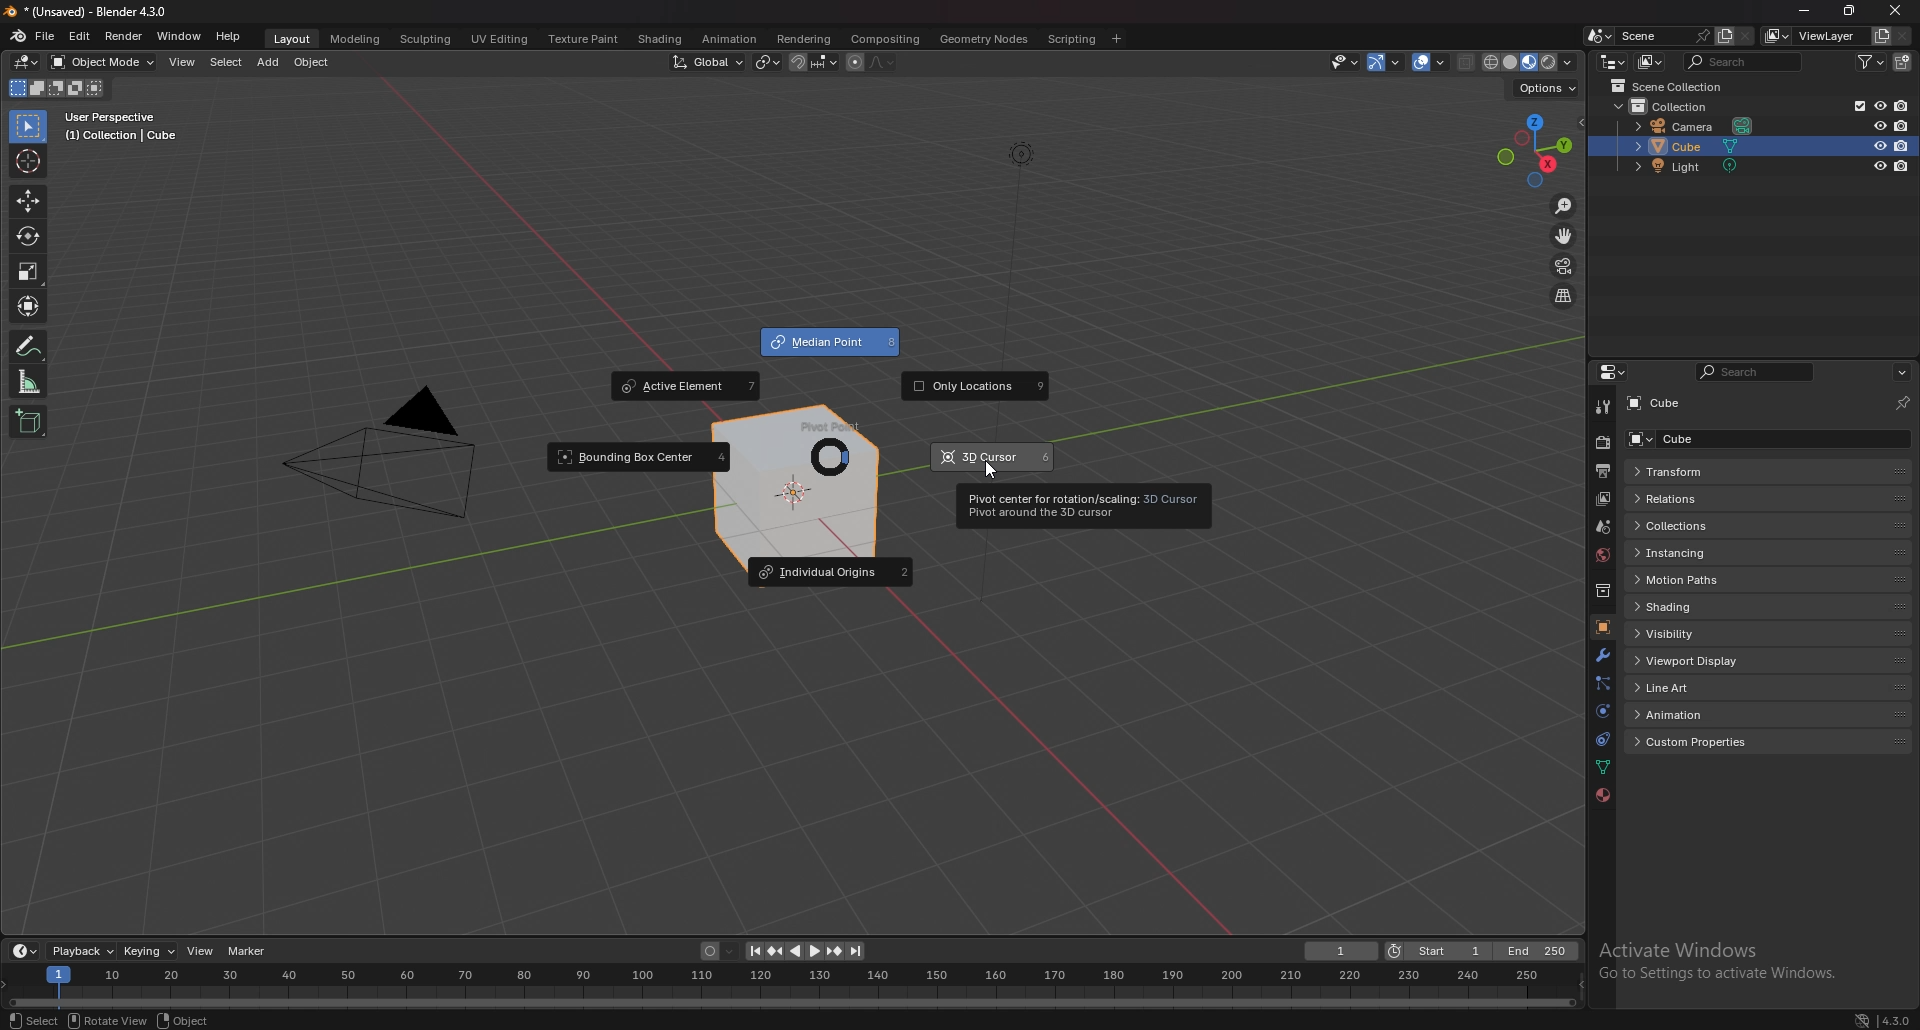 This screenshot has height=1030, width=1920. Describe the element at coordinates (229, 36) in the screenshot. I see `help` at that location.